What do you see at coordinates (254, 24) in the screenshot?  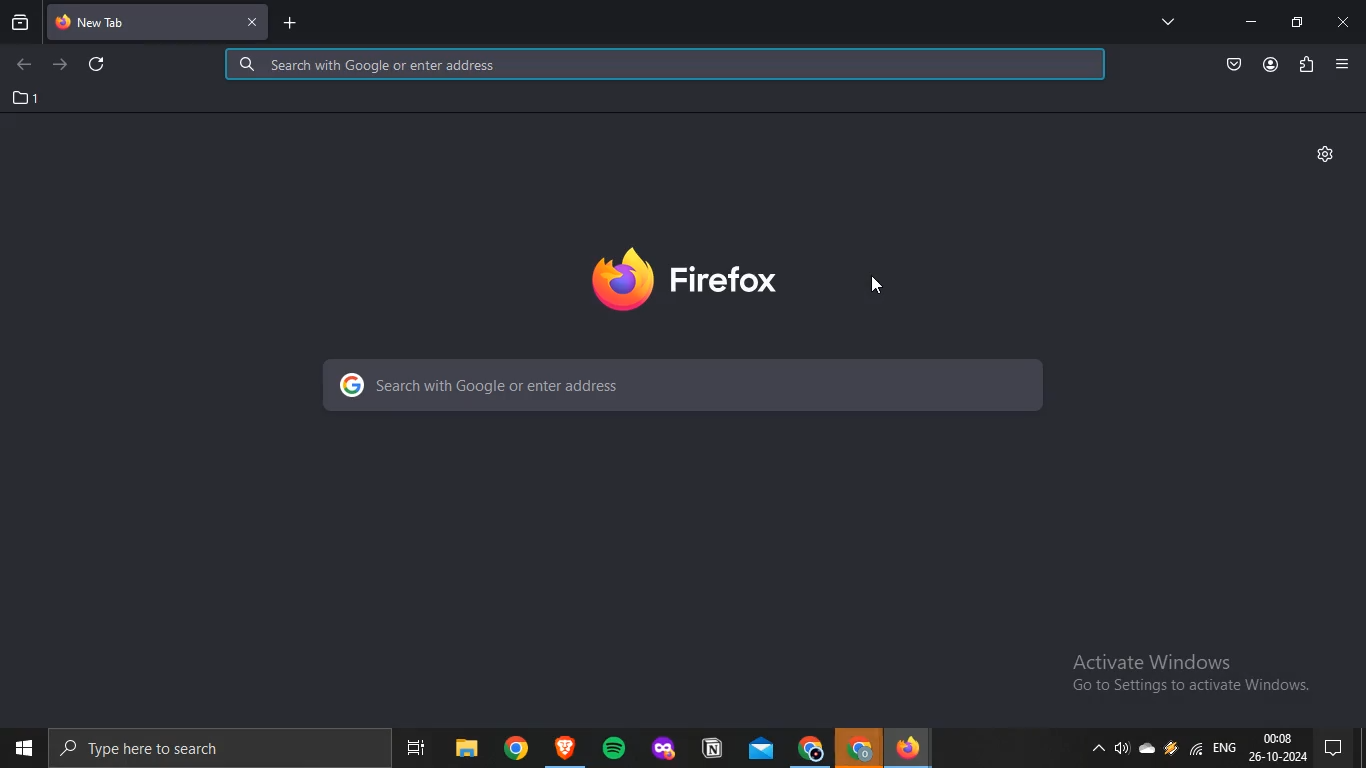 I see `close tab` at bounding box center [254, 24].